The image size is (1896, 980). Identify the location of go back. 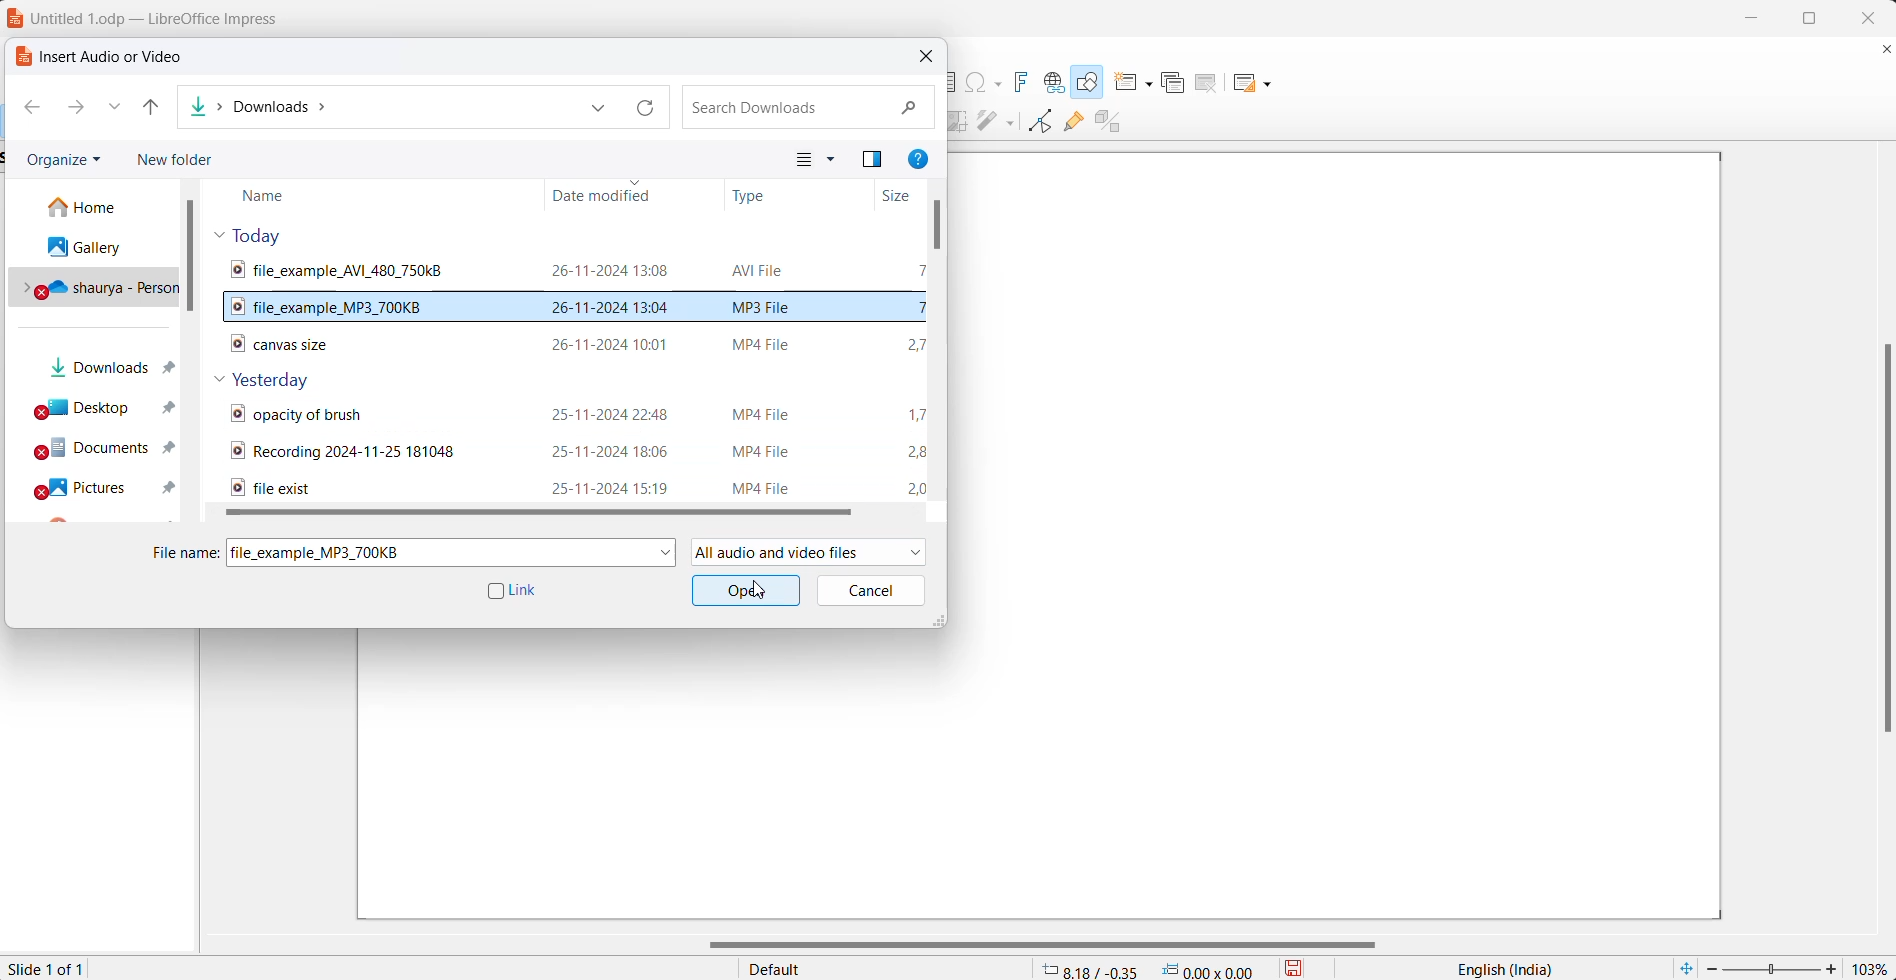
(34, 108).